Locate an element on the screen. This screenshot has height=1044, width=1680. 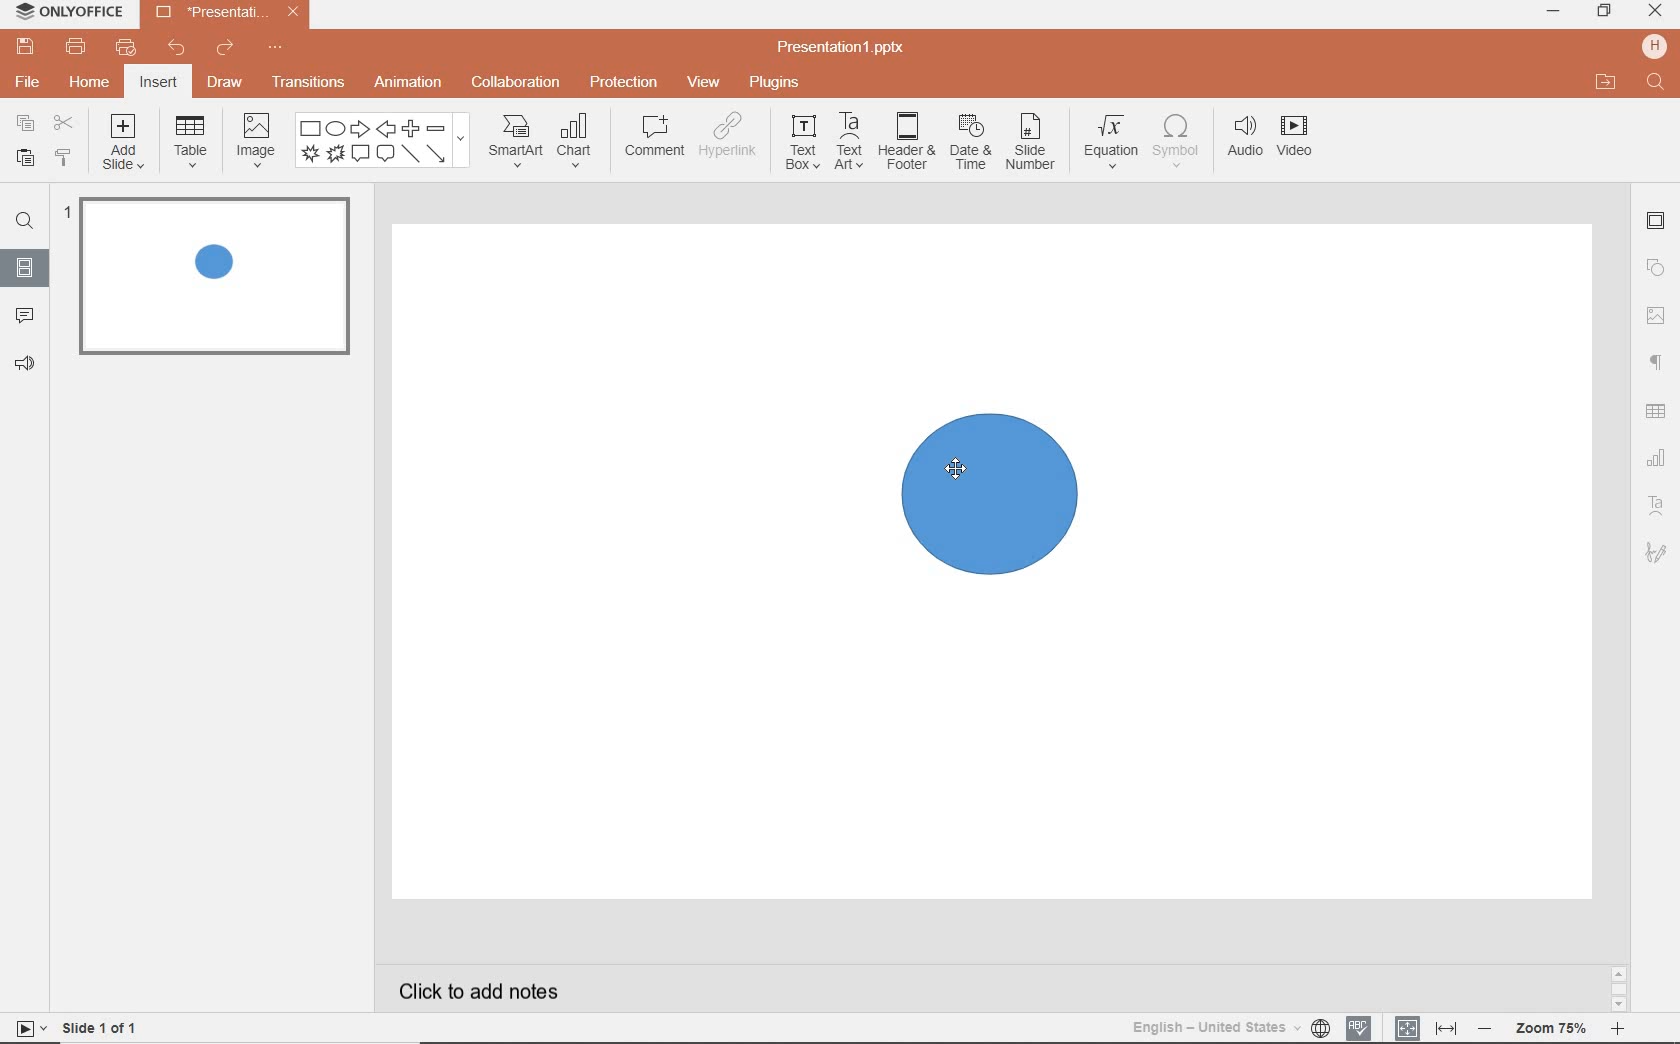
feedback & support is located at coordinates (23, 366).